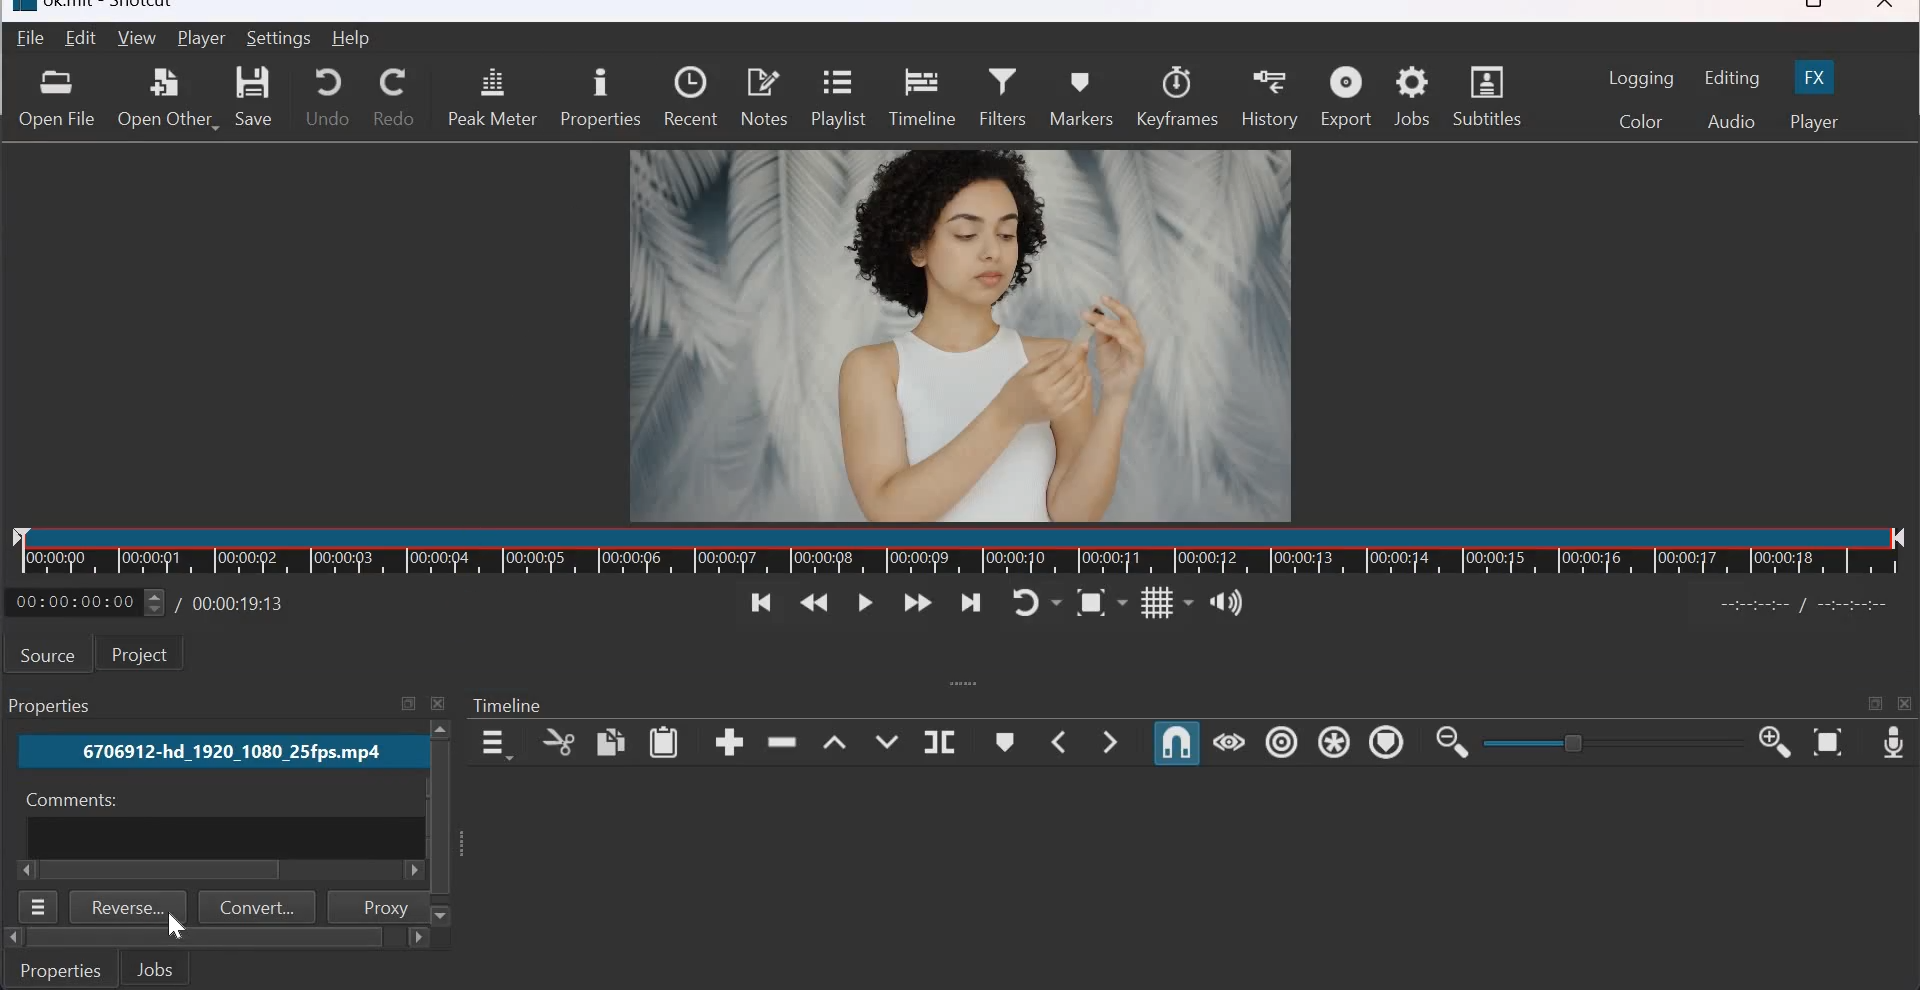  Describe the element at coordinates (147, 654) in the screenshot. I see `Project` at that location.